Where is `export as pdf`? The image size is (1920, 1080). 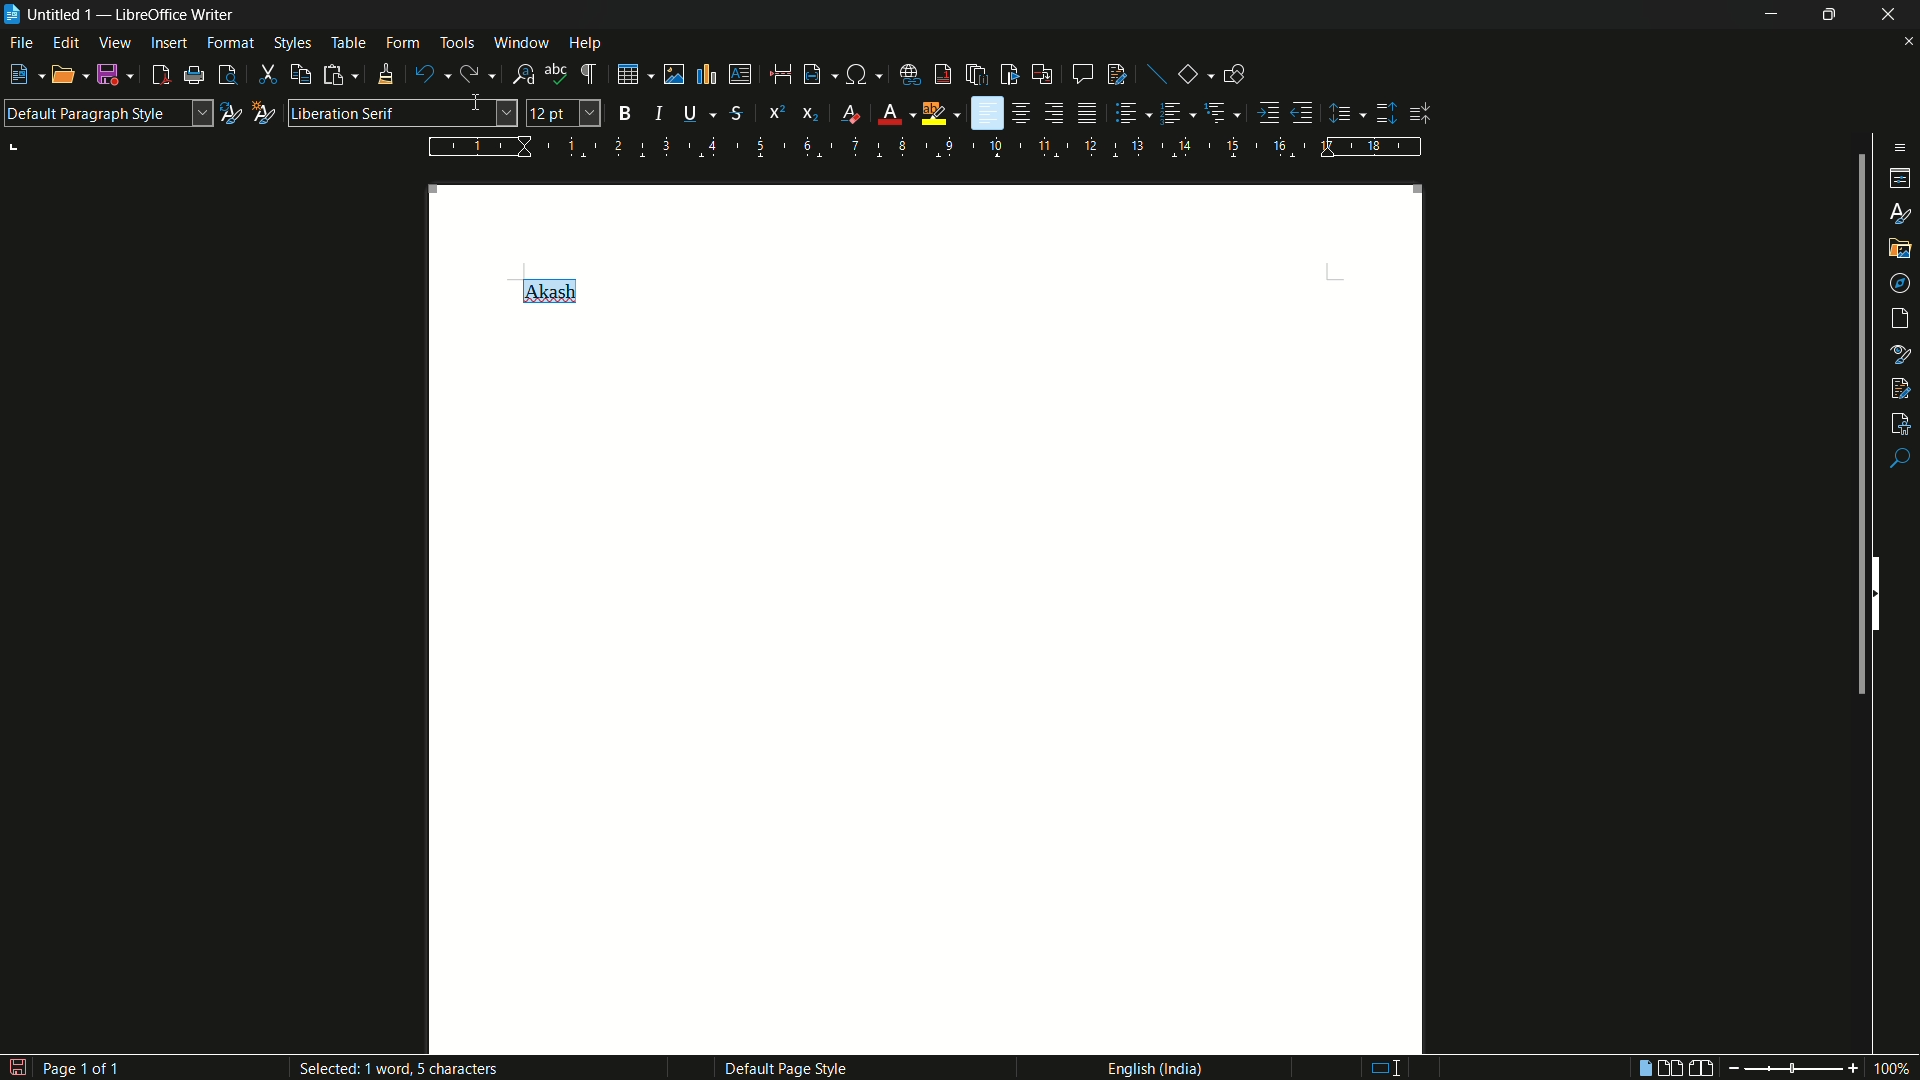
export as pdf is located at coordinates (160, 76).